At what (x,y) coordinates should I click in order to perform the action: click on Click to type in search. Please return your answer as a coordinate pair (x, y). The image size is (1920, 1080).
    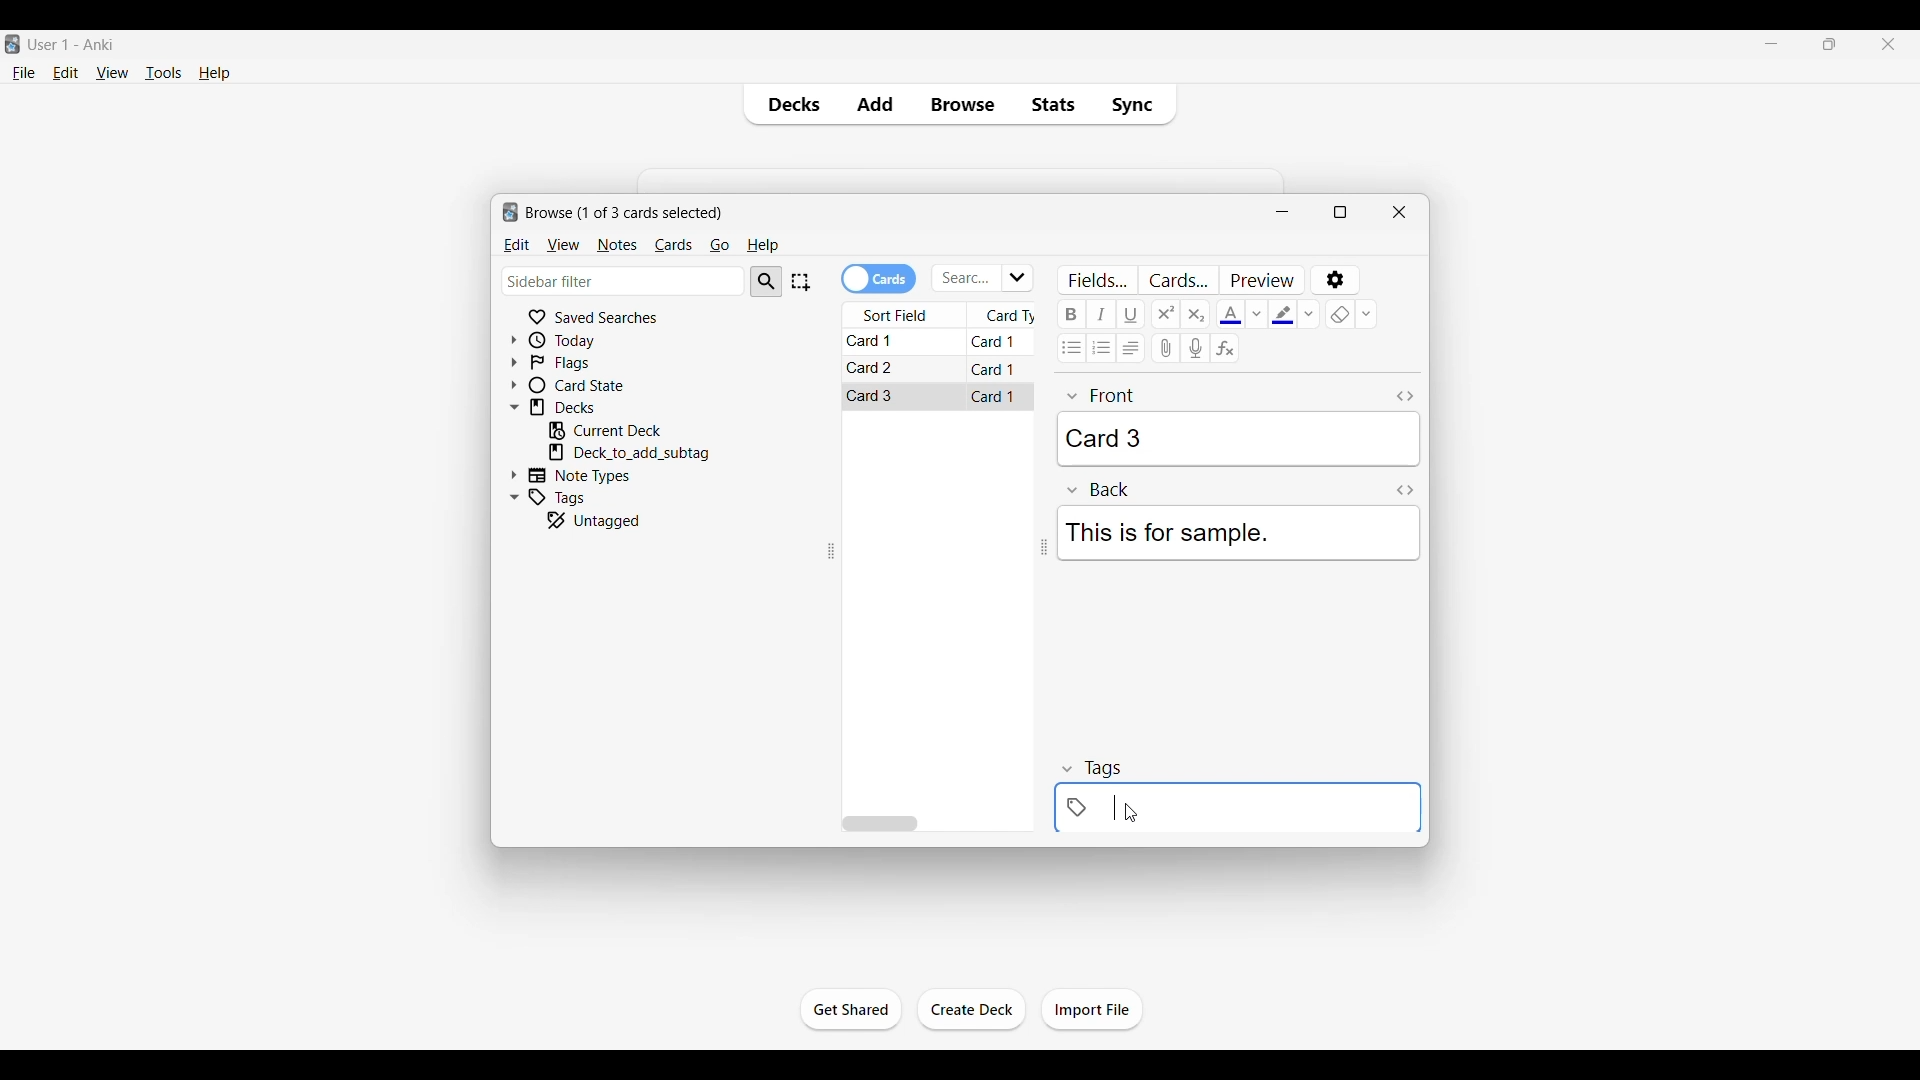
    Looking at the image, I should click on (625, 280).